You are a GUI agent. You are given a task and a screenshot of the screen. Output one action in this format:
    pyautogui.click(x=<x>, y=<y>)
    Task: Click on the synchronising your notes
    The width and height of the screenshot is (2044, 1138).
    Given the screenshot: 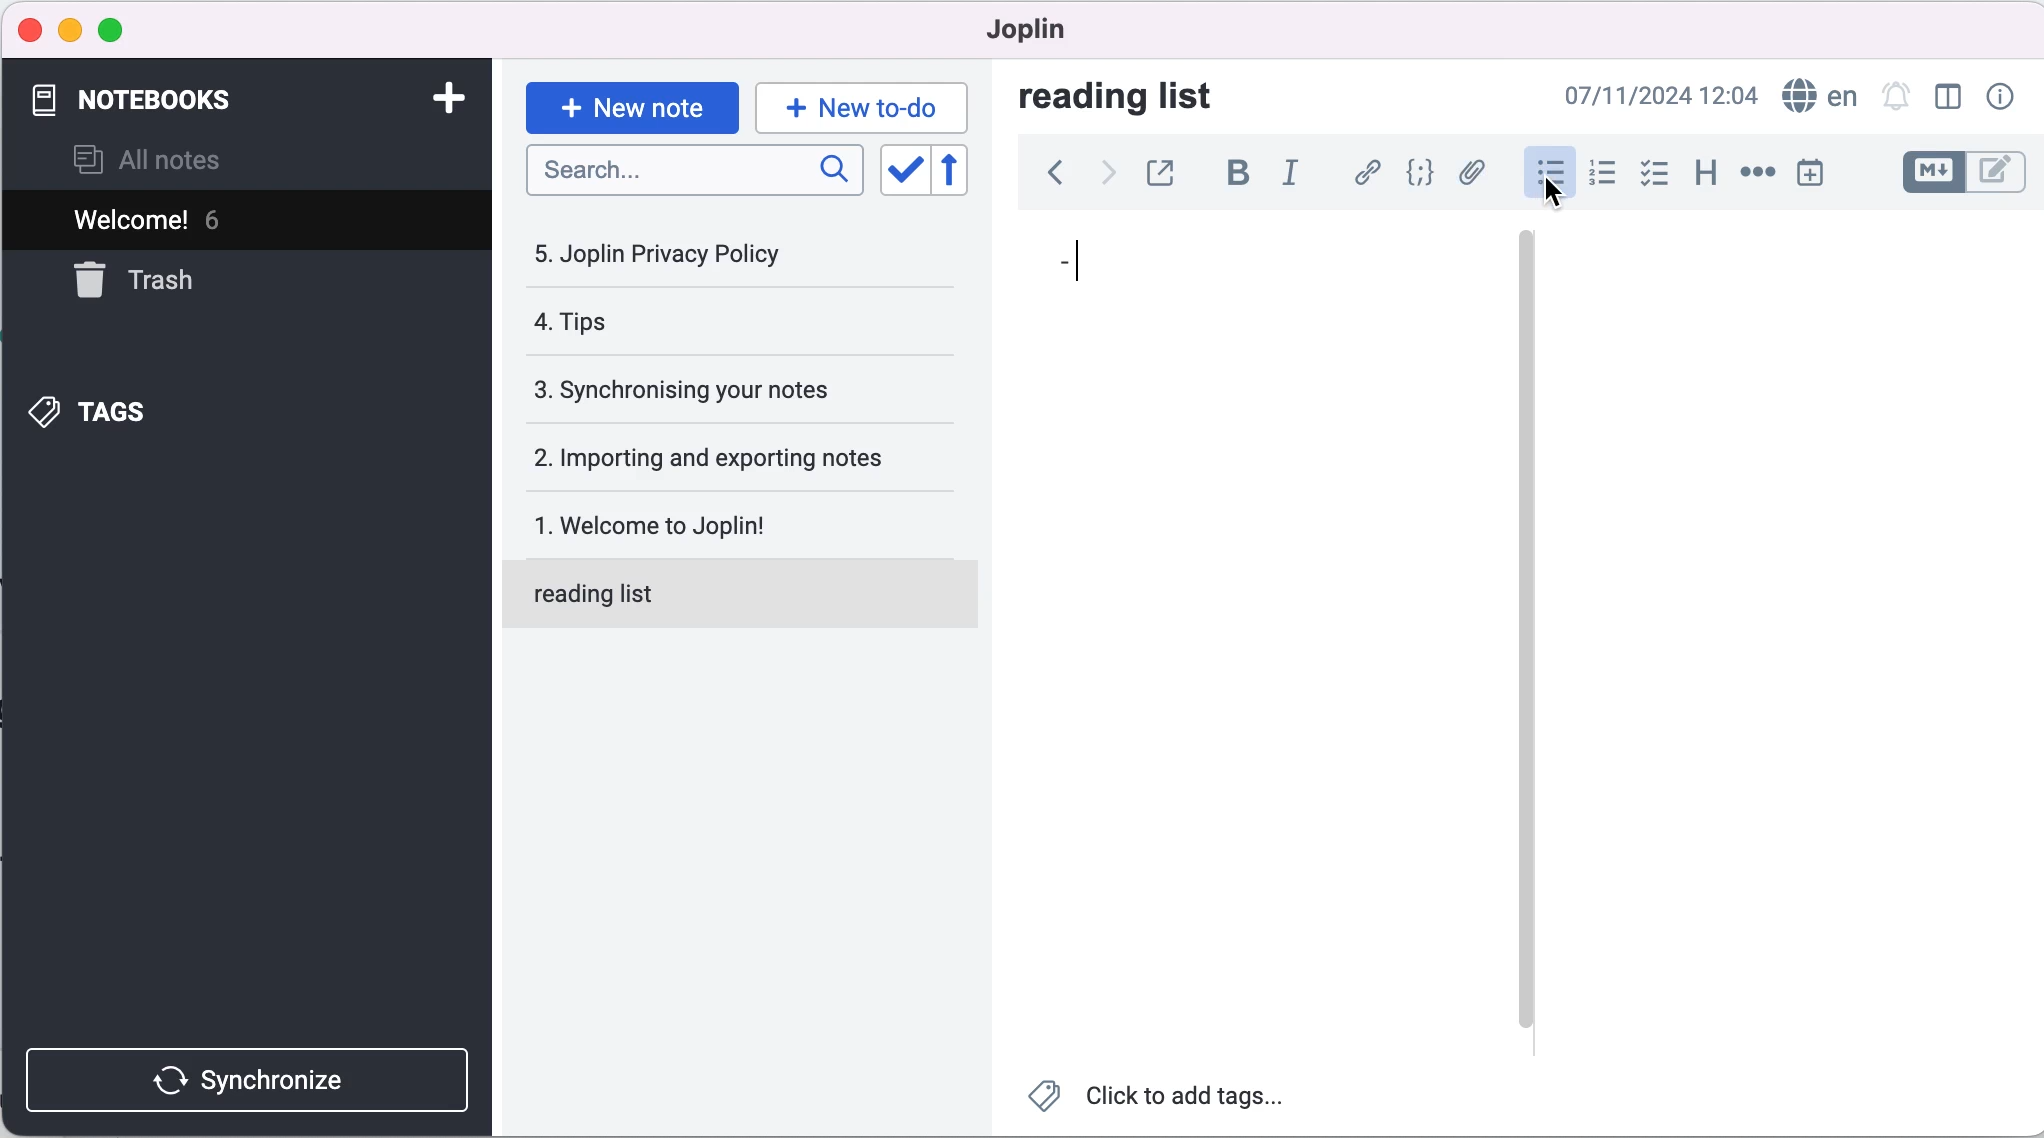 What is the action you would take?
    pyautogui.click(x=736, y=392)
    